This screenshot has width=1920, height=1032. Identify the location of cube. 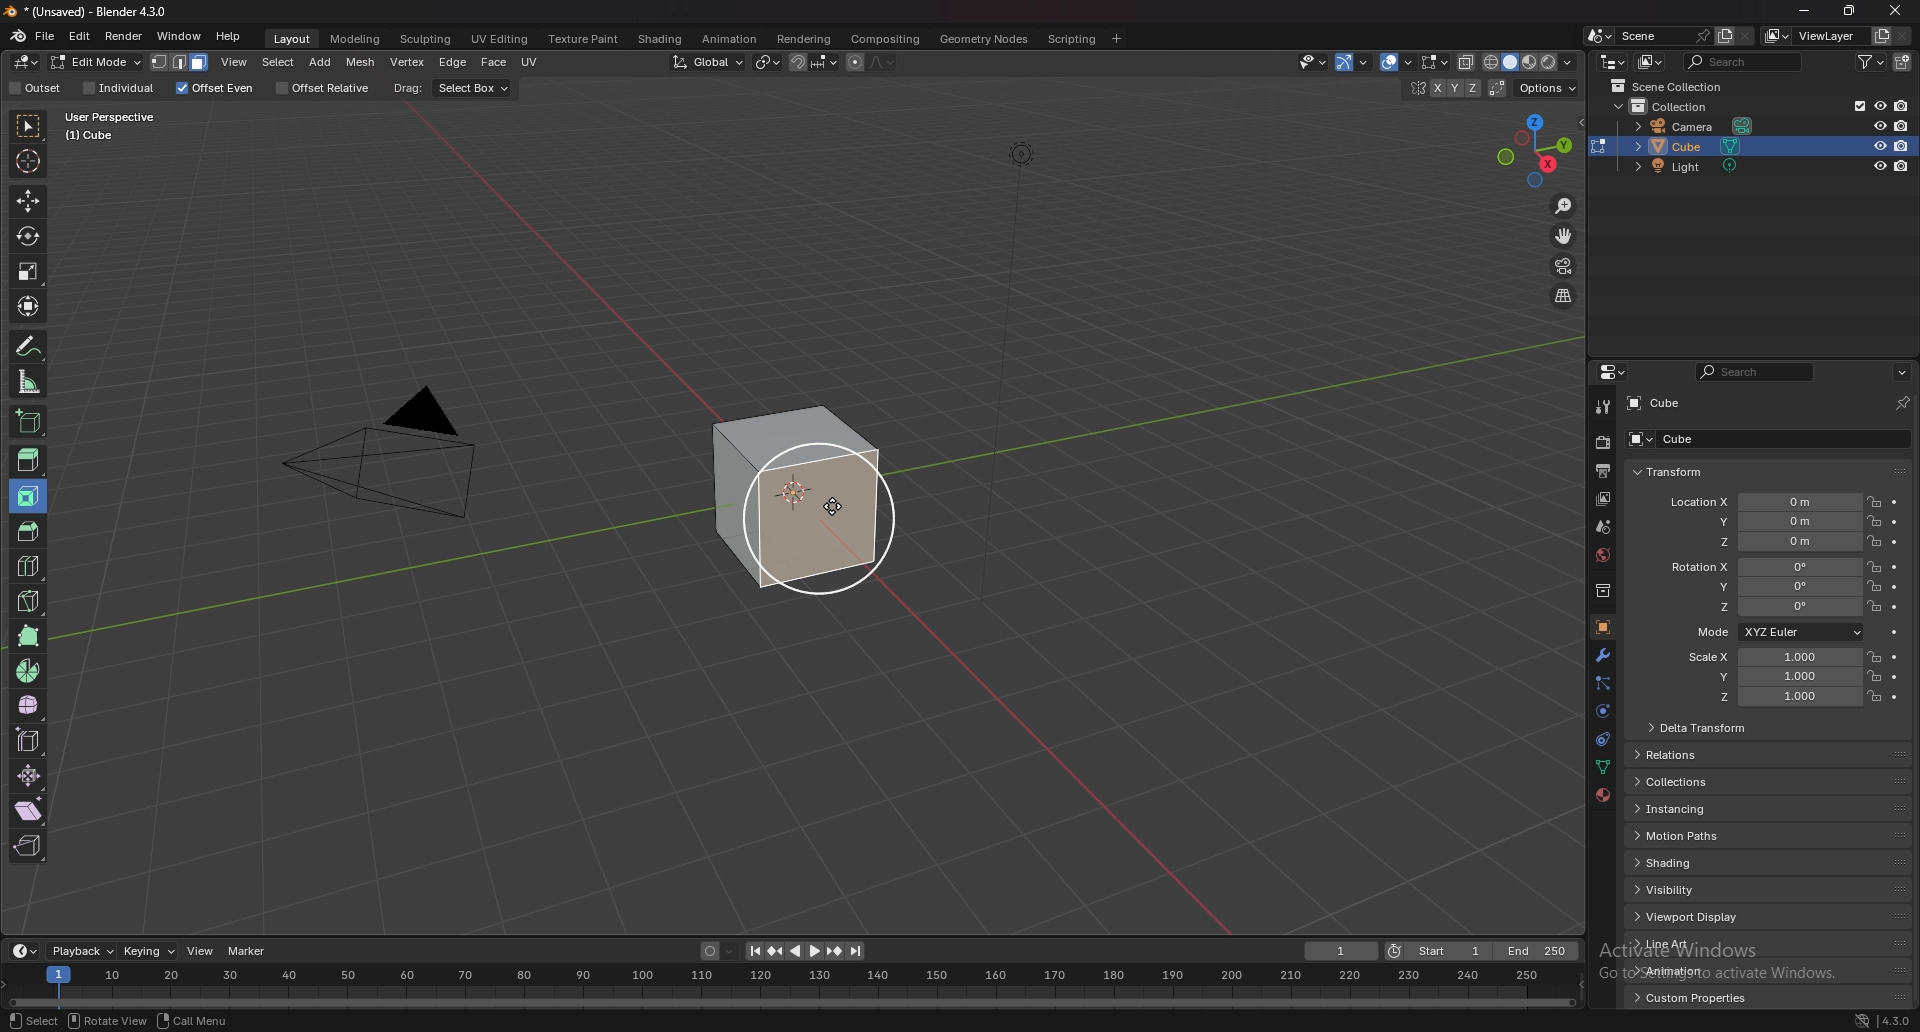
(798, 498).